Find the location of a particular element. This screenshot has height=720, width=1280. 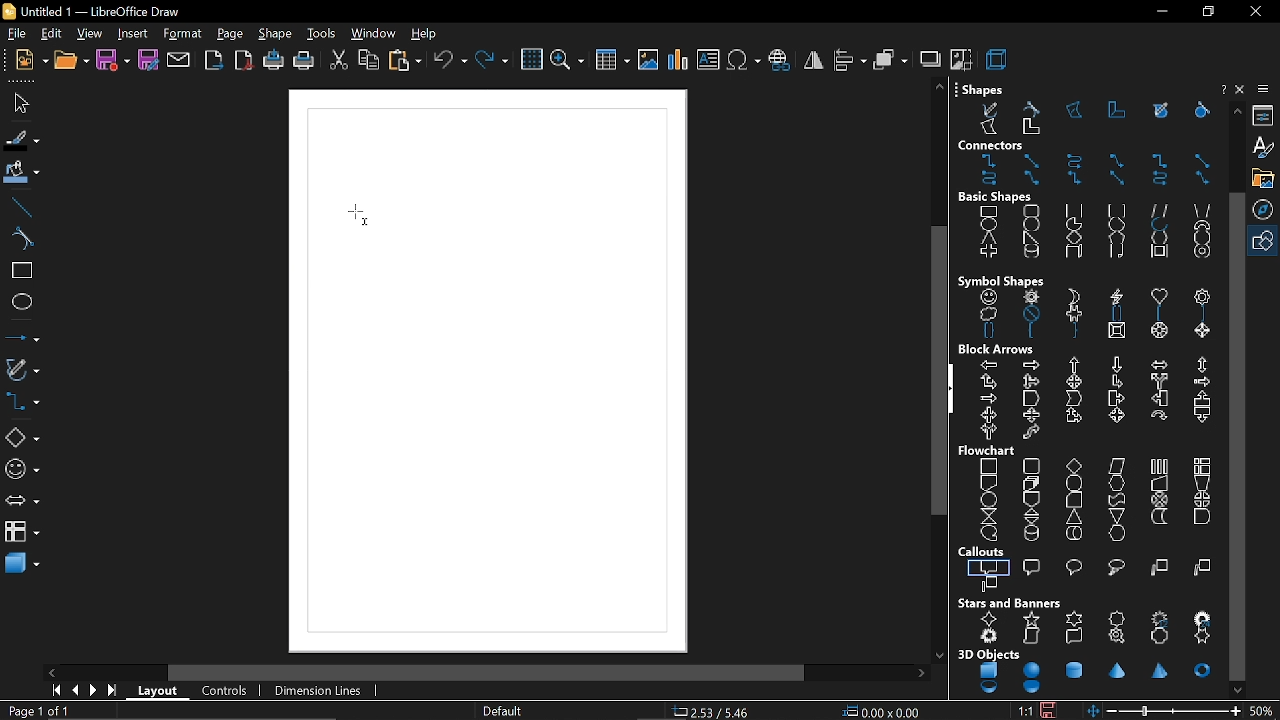

help is located at coordinates (1222, 88).